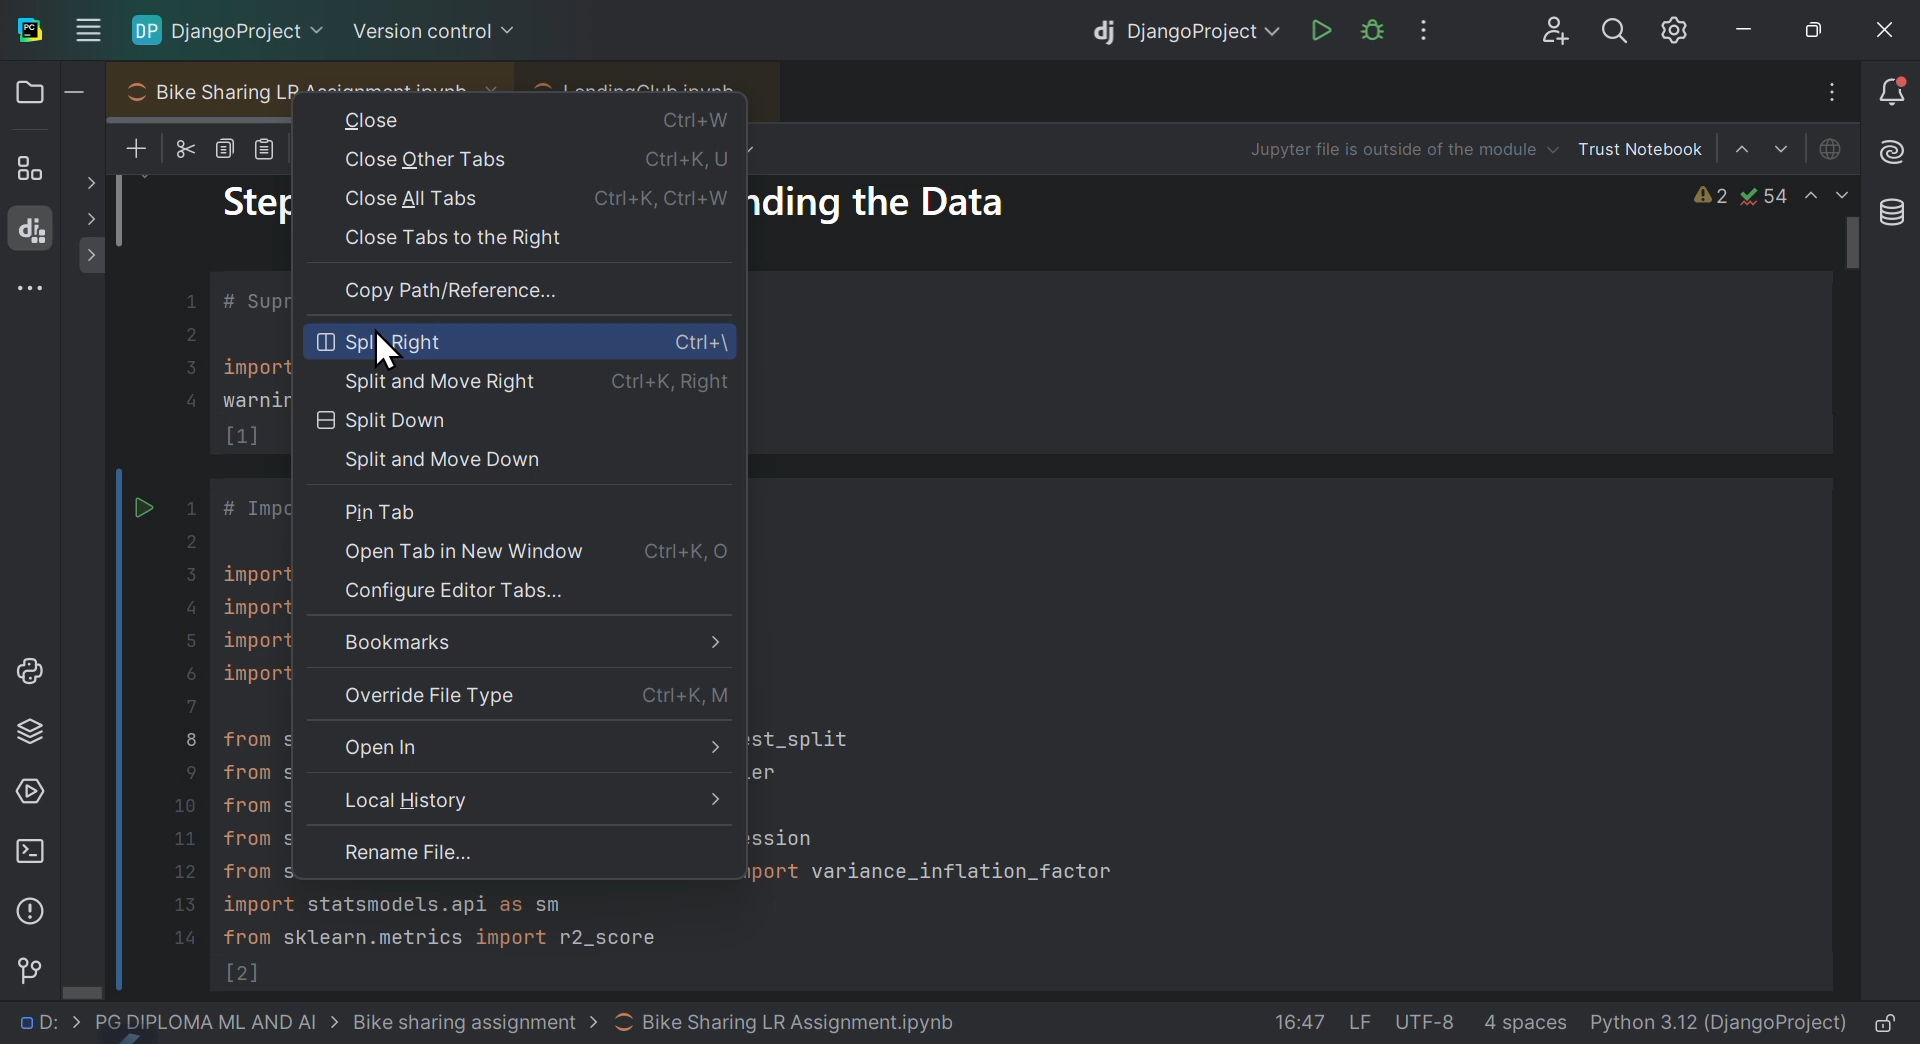 Image resolution: width=1920 pixels, height=1044 pixels. What do you see at coordinates (1441, 30) in the screenshot?
I see `More options` at bounding box center [1441, 30].